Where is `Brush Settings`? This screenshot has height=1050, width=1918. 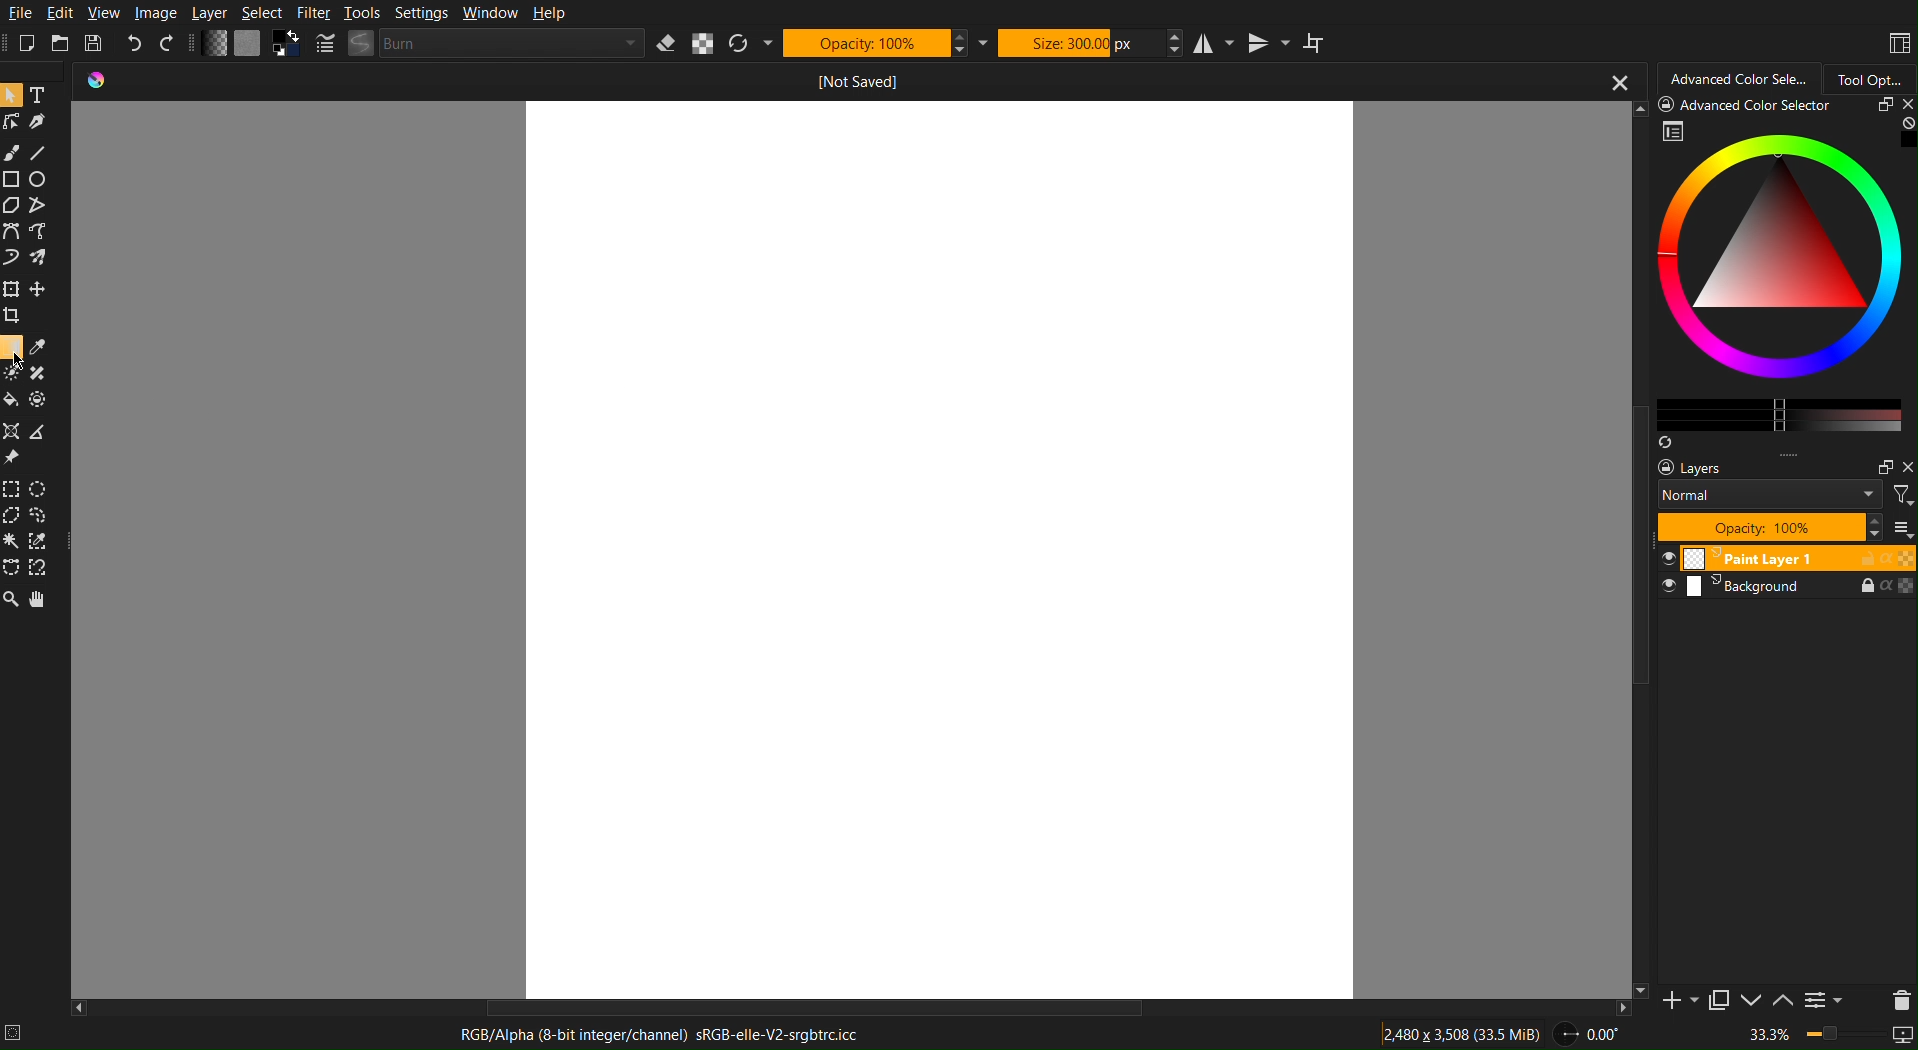 Brush Settings is located at coordinates (482, 44).